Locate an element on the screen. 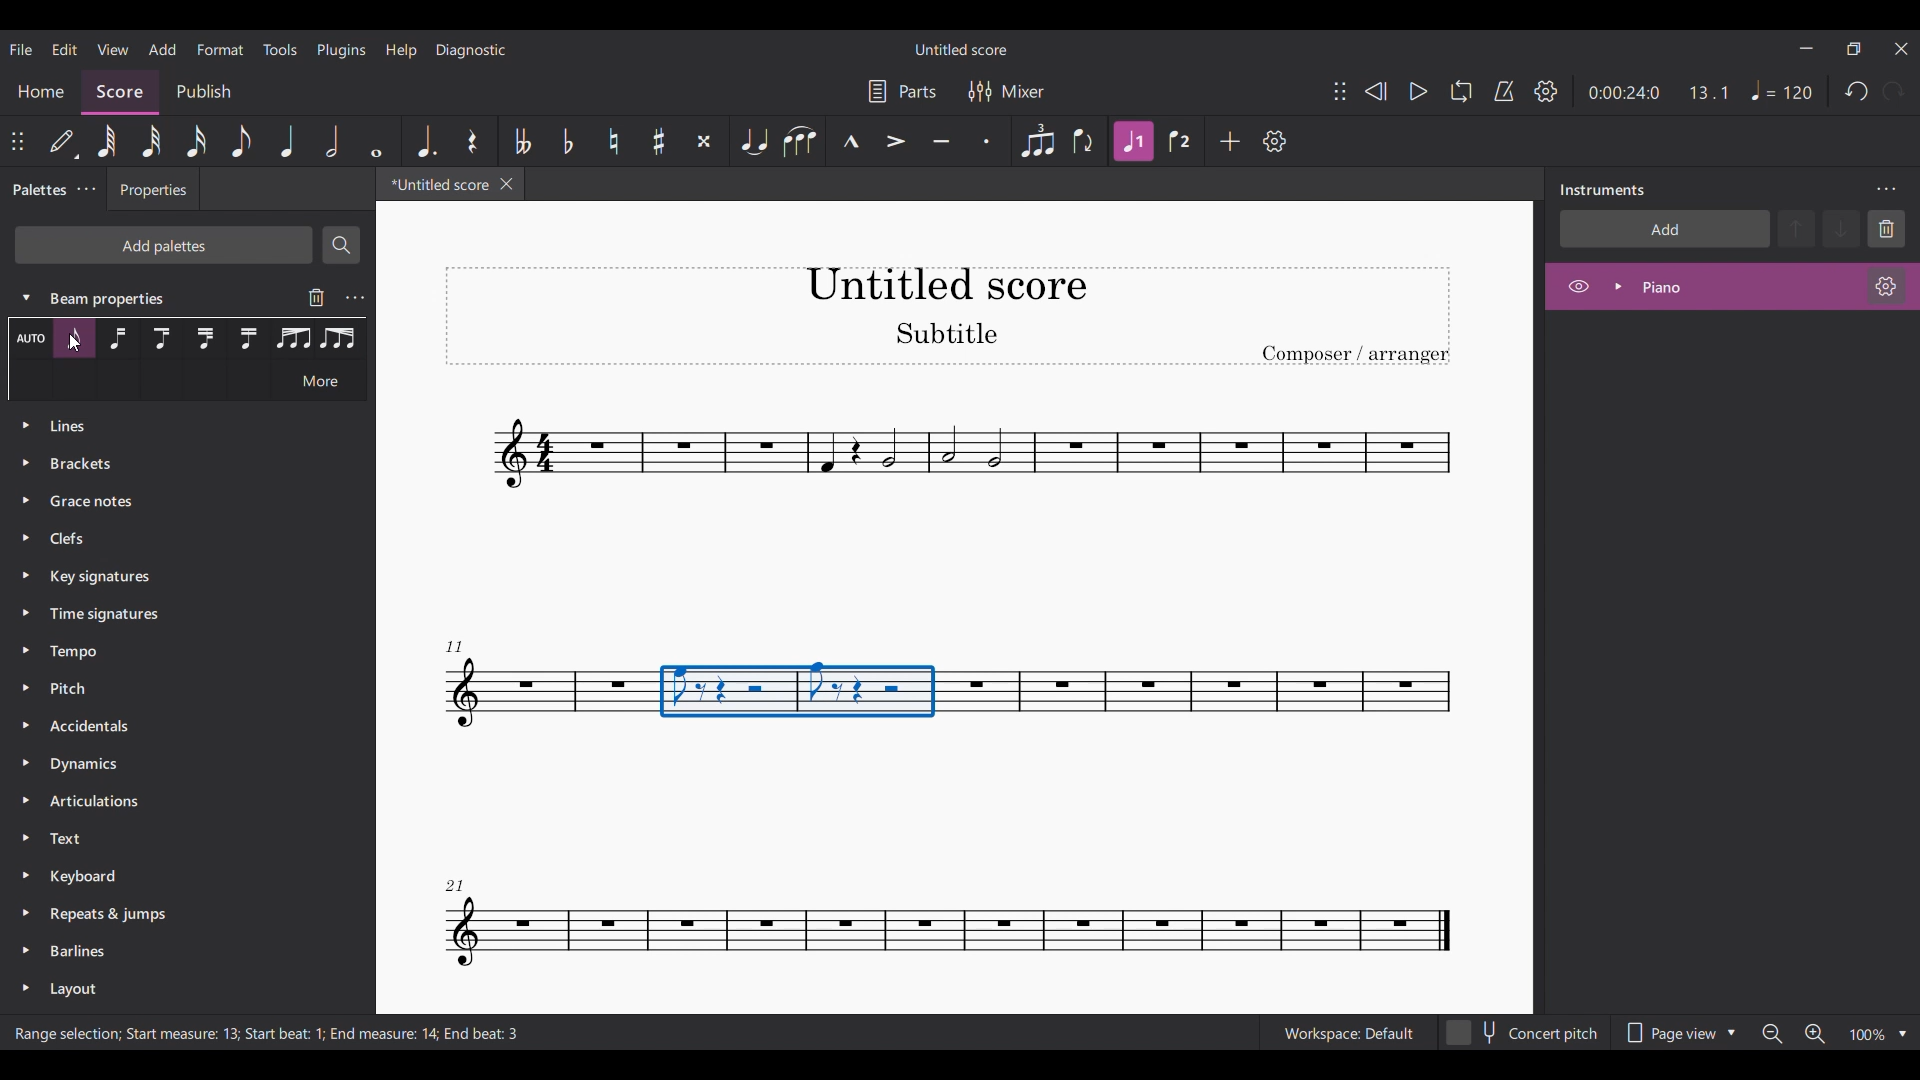 The height and width of the screenshot is (1080, 1920). Pitch is located at coordinates (167, 691).